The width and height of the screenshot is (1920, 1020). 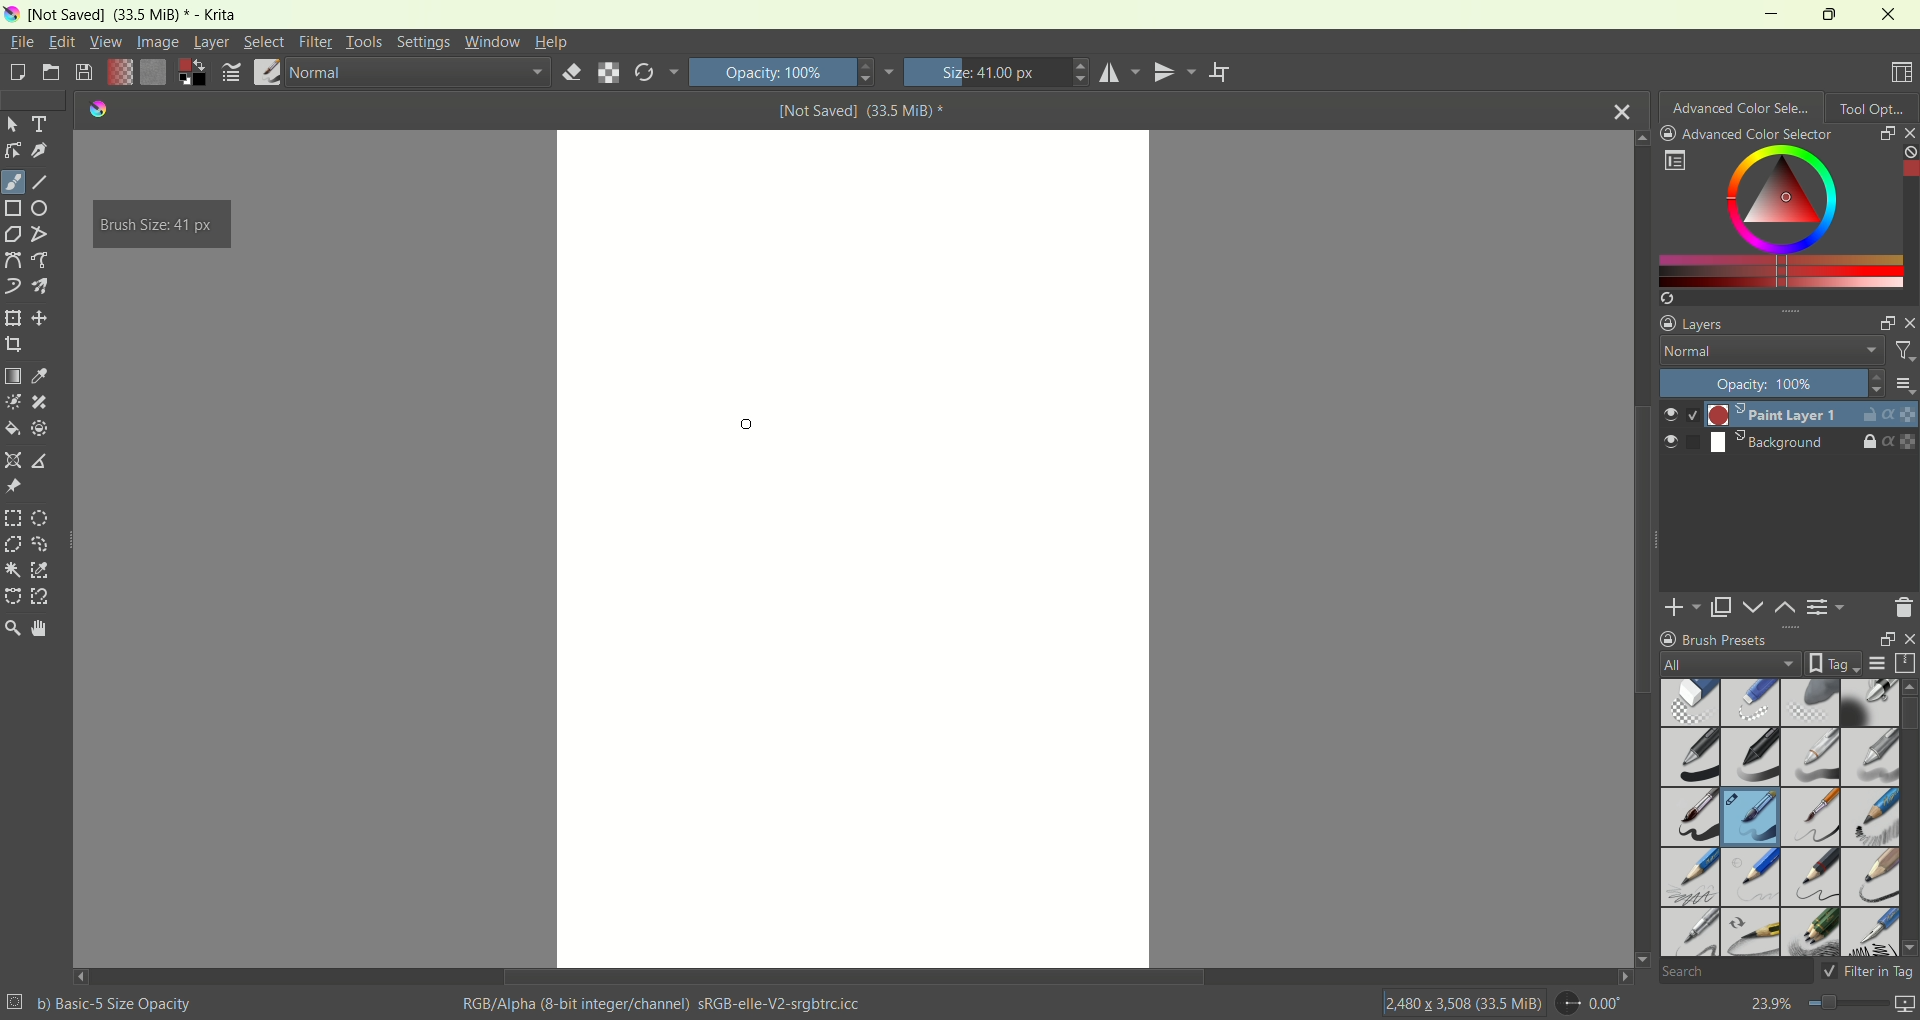 I want to click on pencil 1, so click(x=1869, y=815).